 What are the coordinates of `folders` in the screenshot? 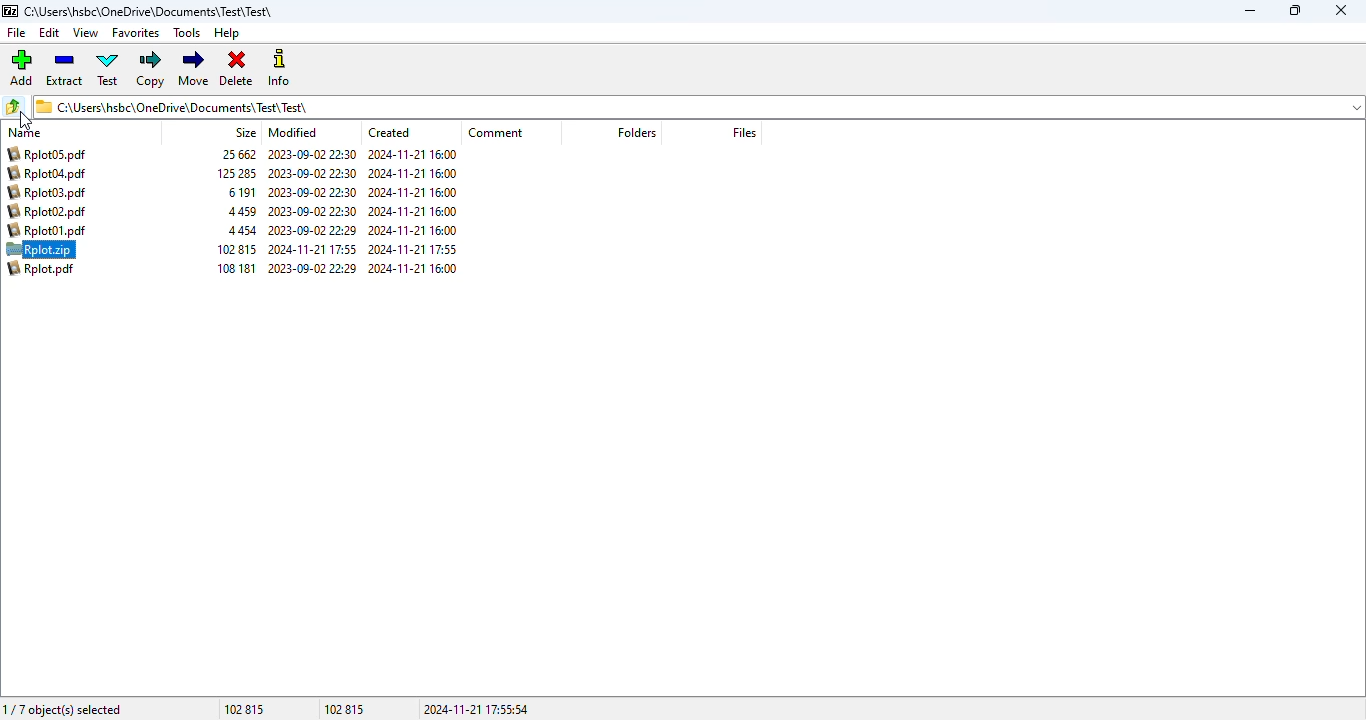 It's located at (1353, 109).